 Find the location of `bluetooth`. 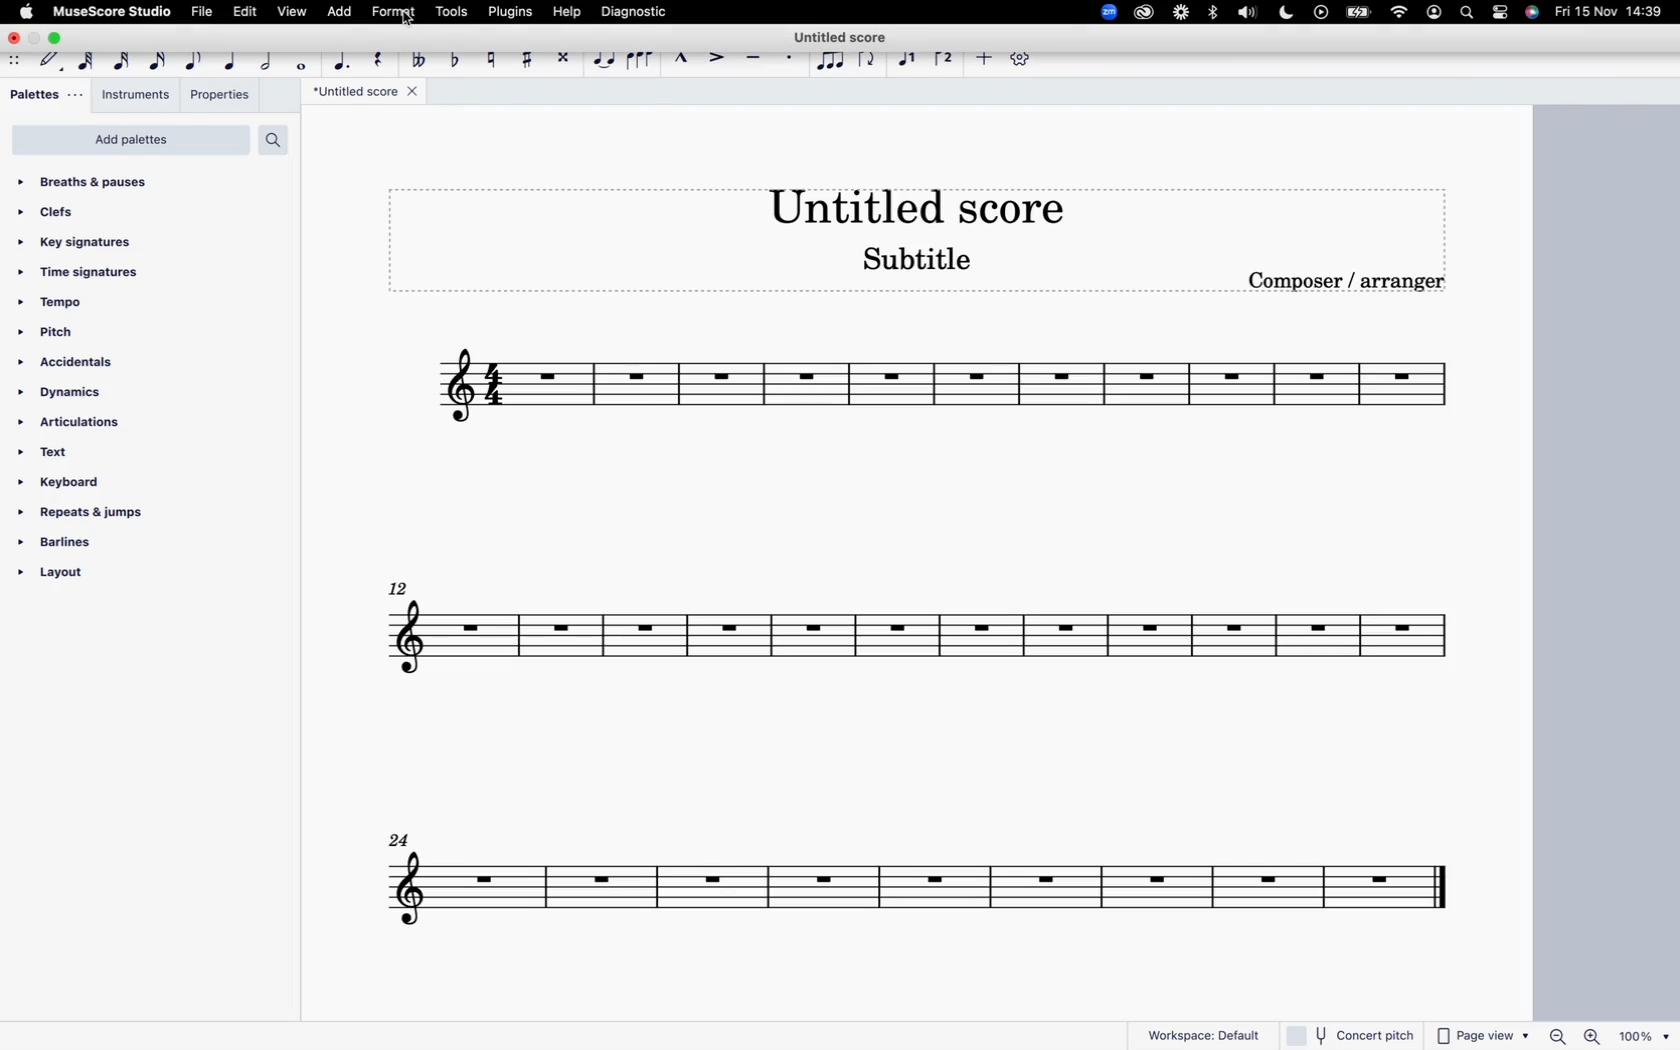

bluetooth is located at coordinates (1211, 14).